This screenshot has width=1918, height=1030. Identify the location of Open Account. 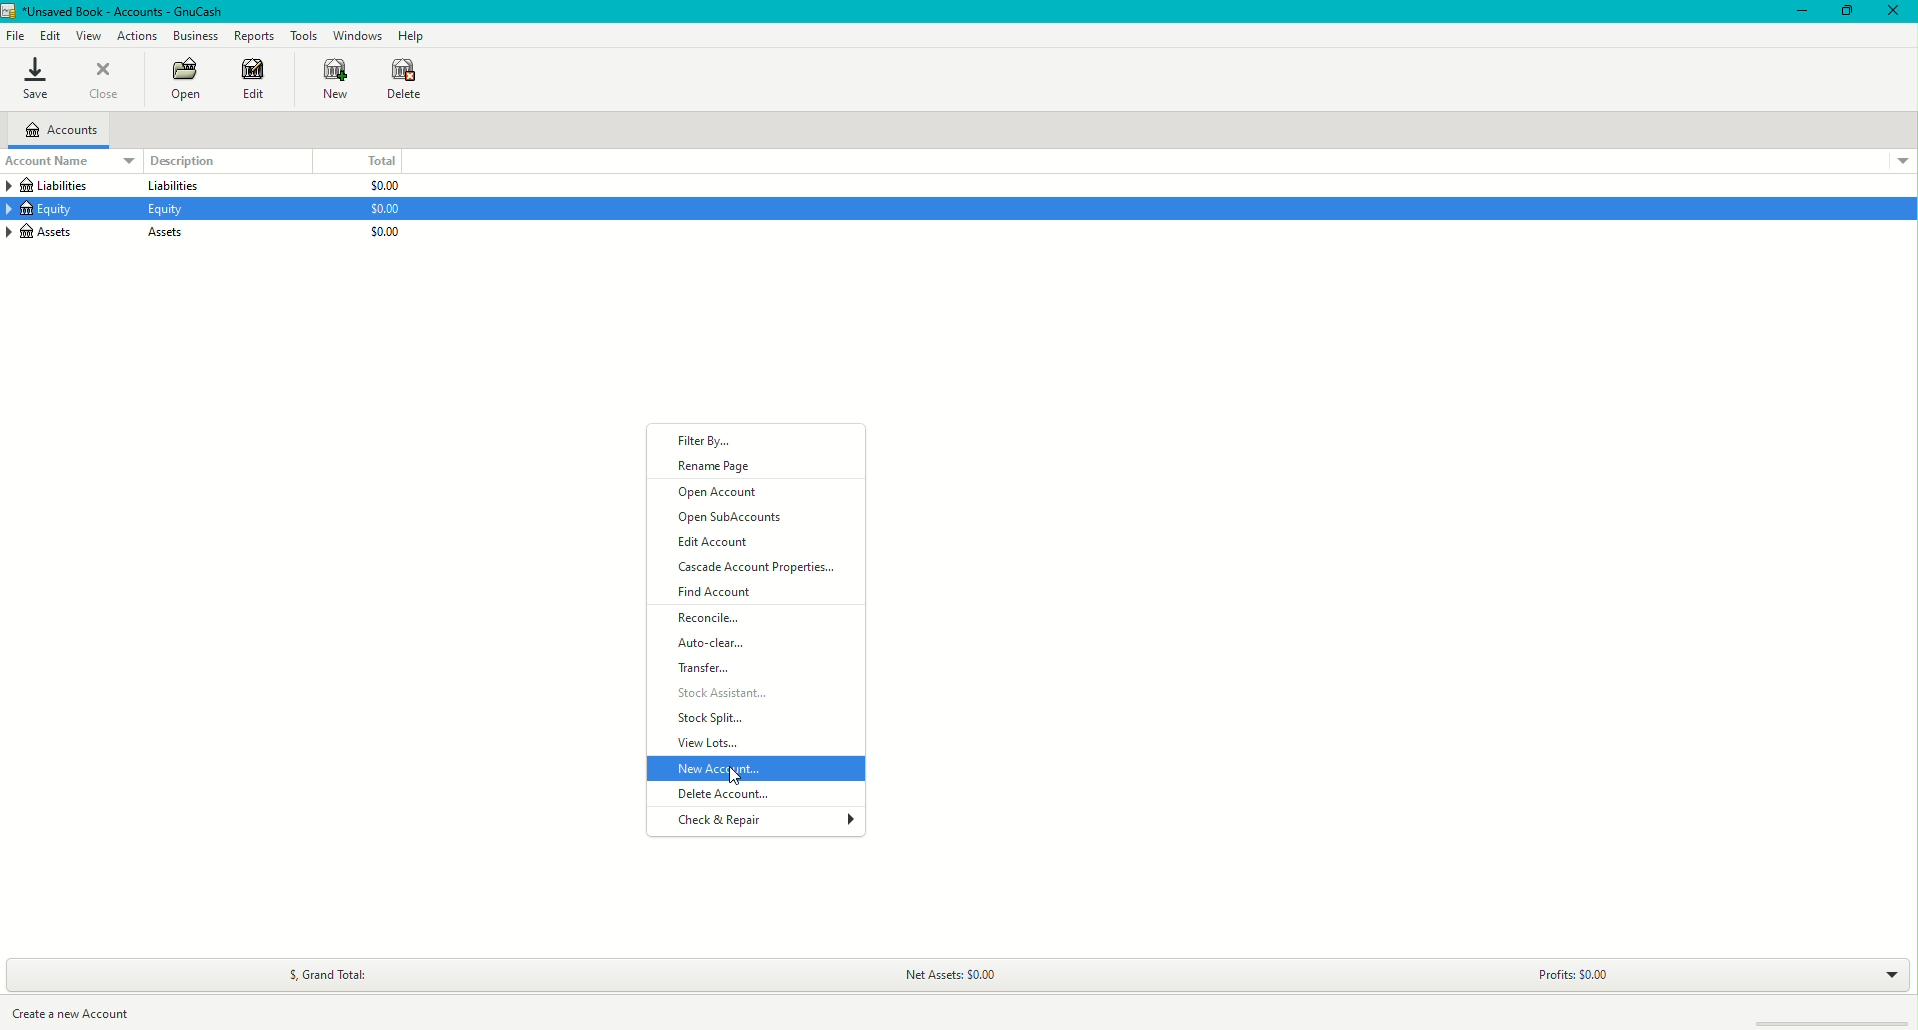
(725, 494).